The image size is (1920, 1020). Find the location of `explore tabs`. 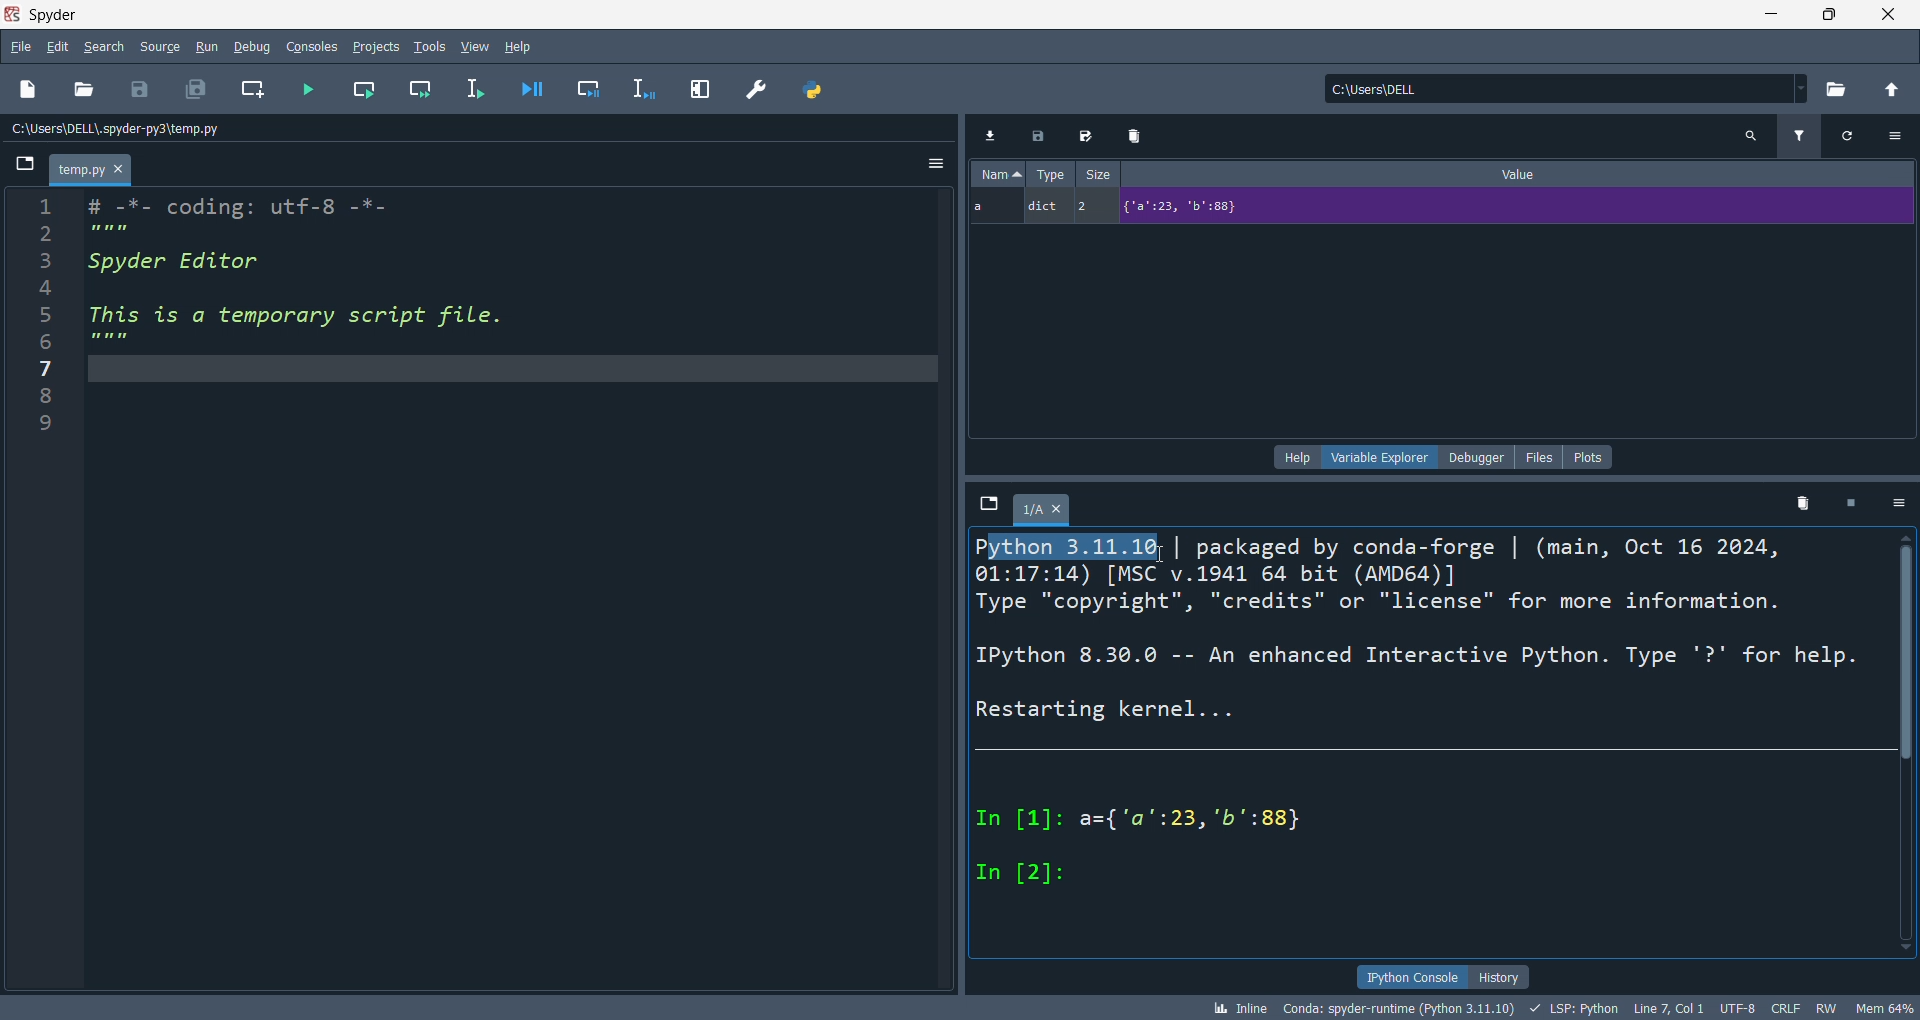

explore tabs is located at coordinates (989, 505).